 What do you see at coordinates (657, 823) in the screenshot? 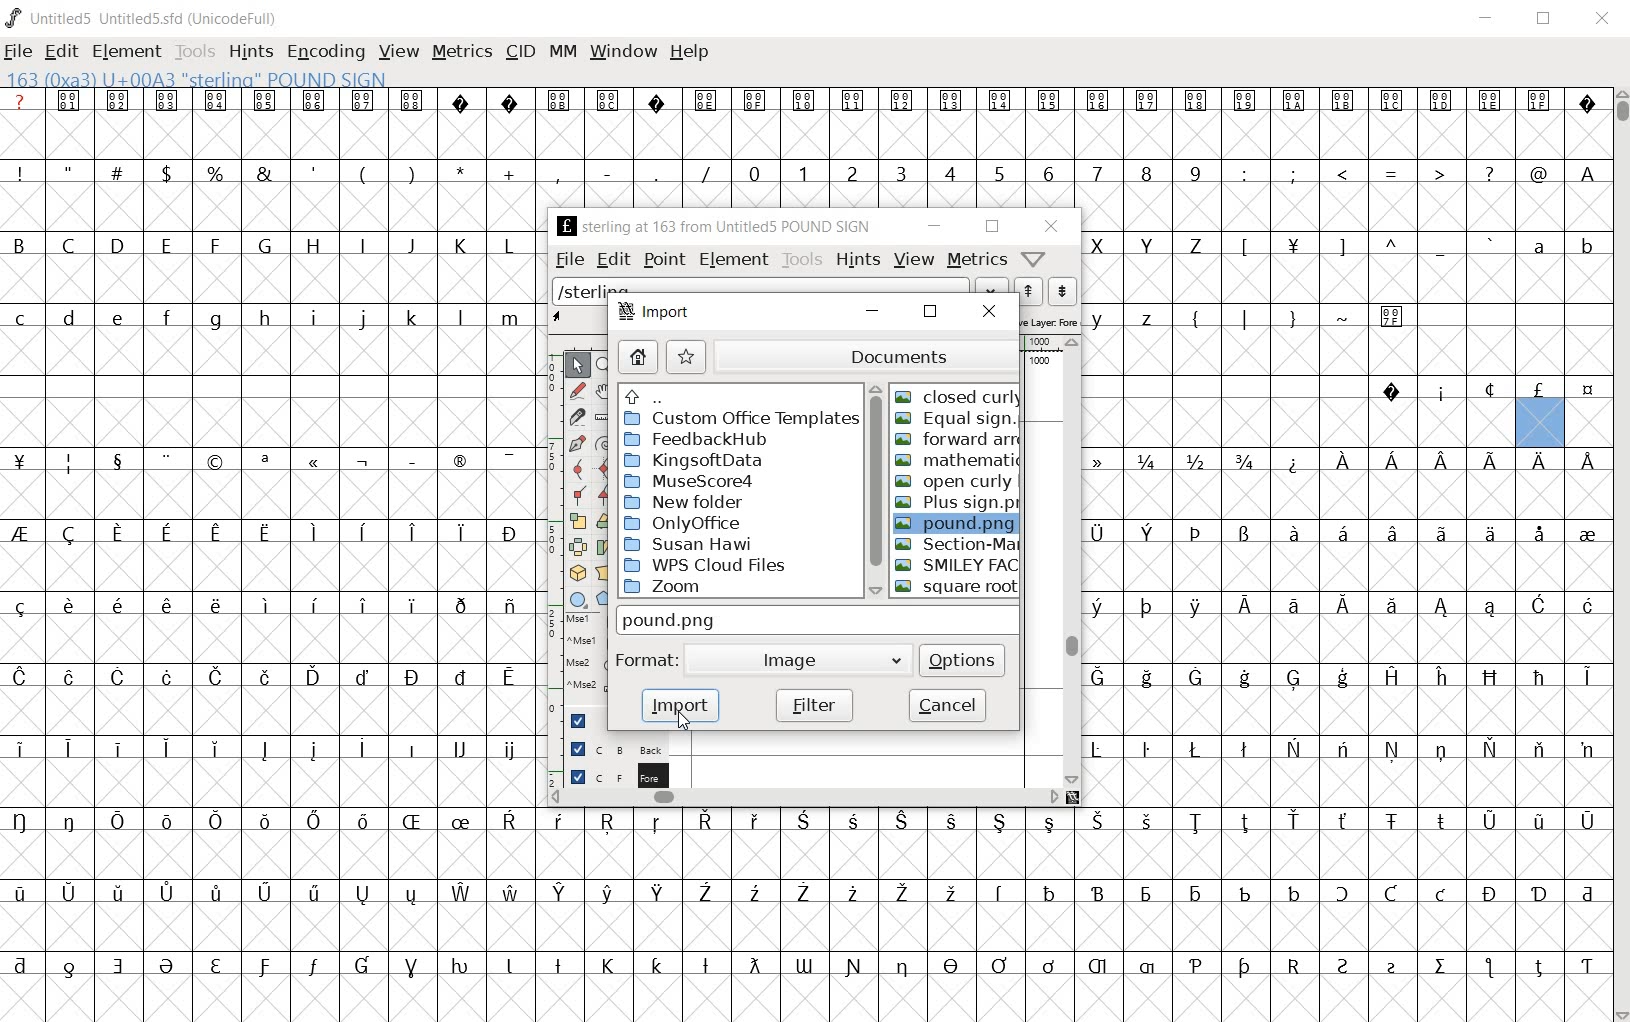
I see `Symbol` at bounding box center [657, 823].